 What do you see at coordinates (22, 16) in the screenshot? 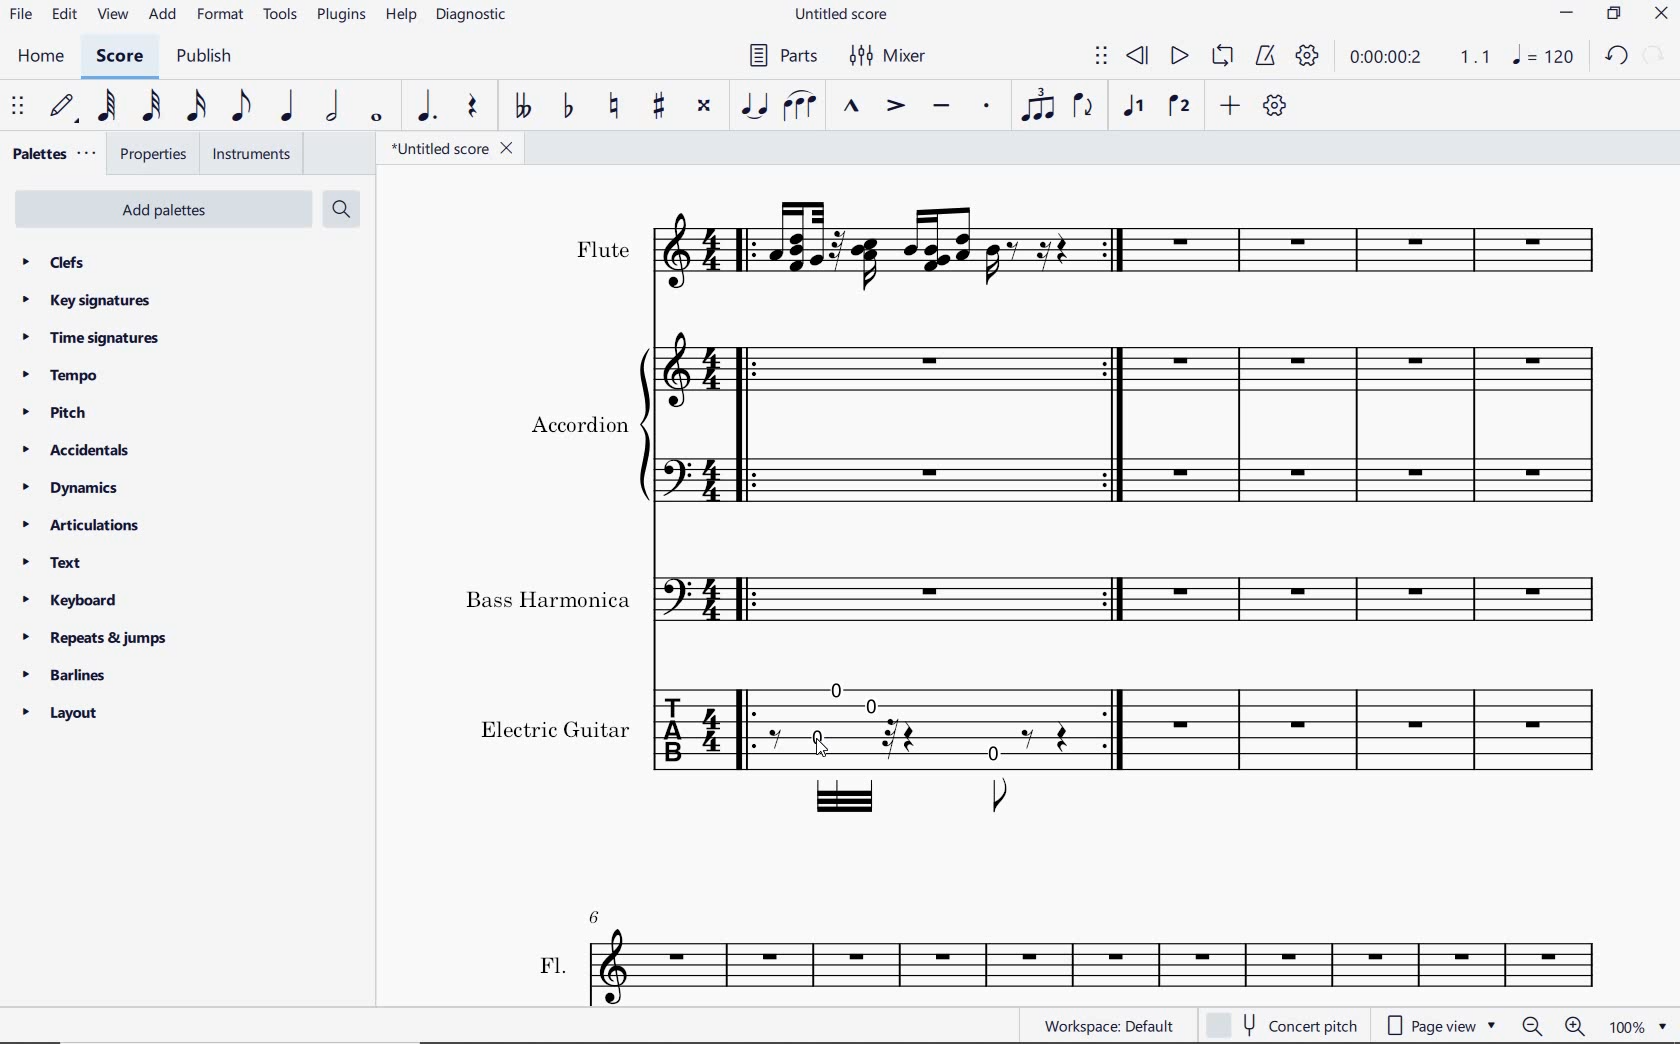
I see `file` at bounding box center [22, 16].